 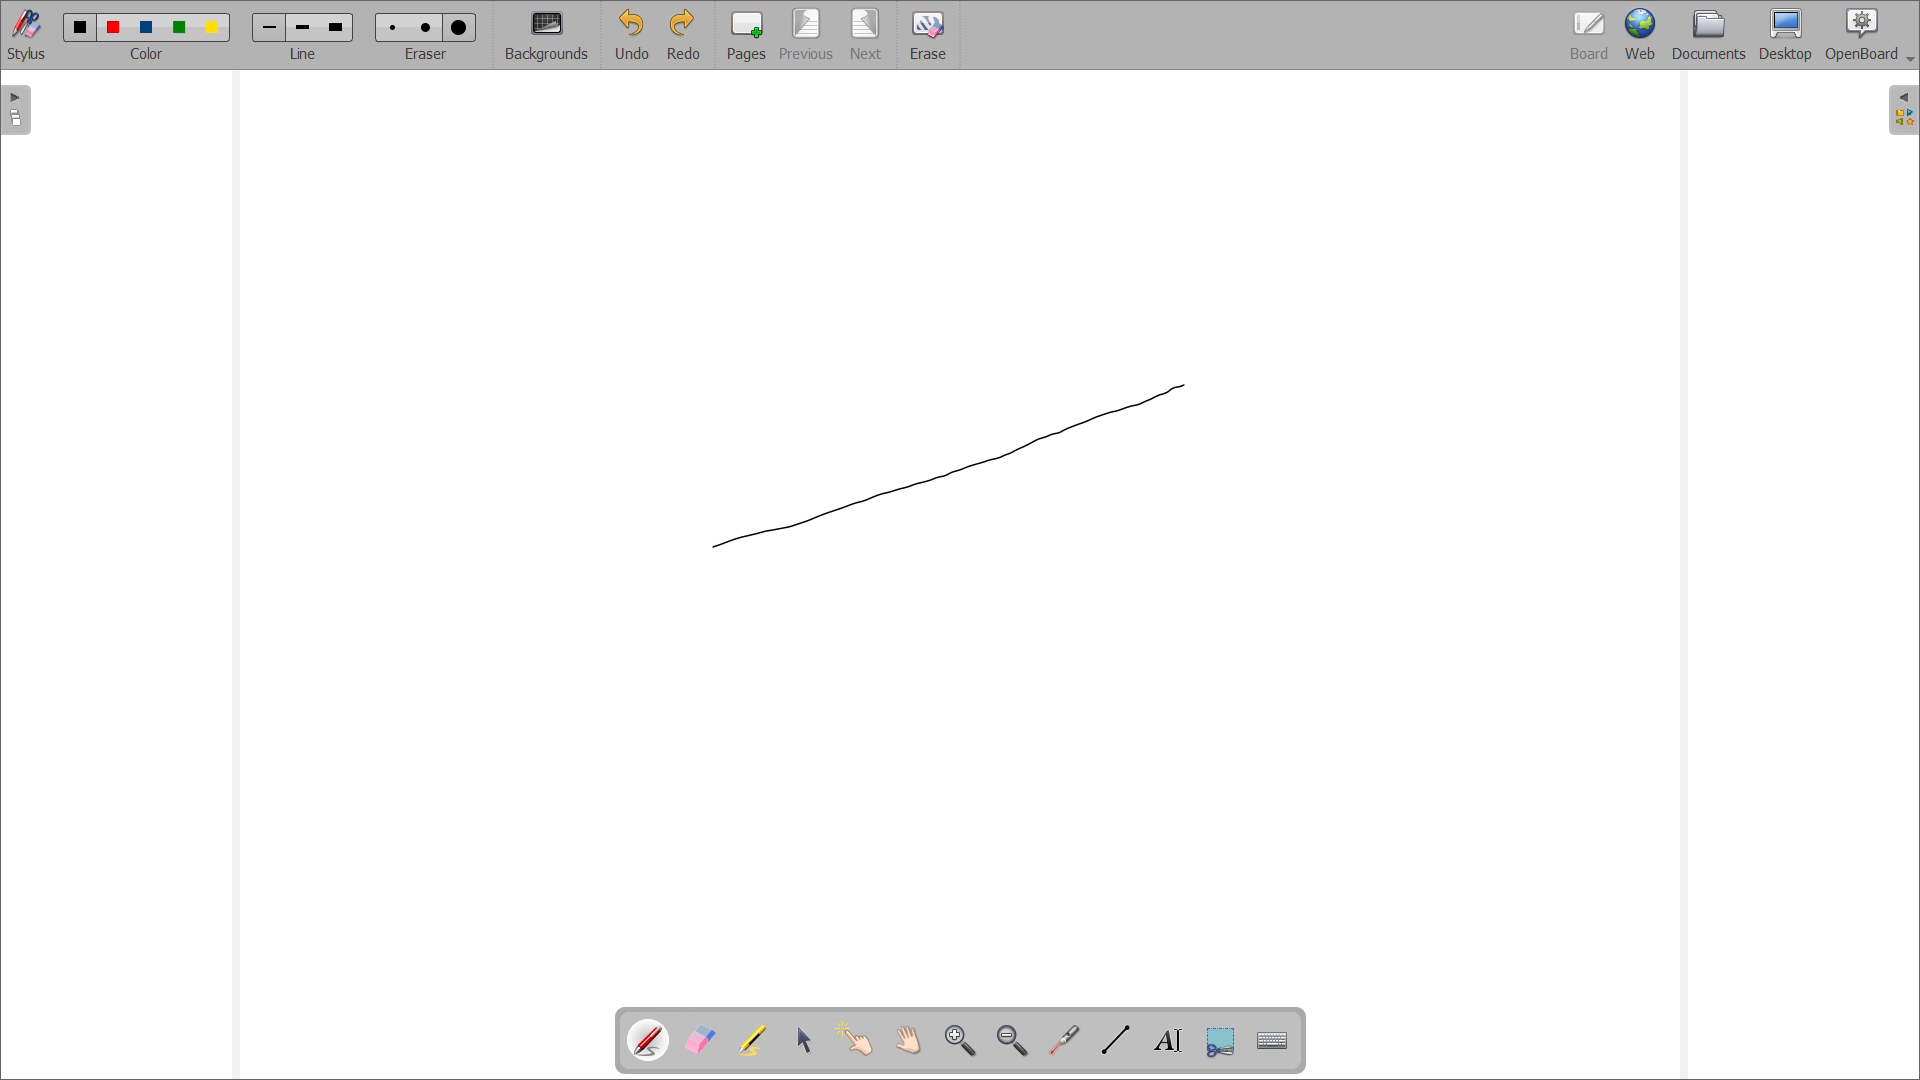 I want to click on select and modify objects, so click(x=805, y=1040).